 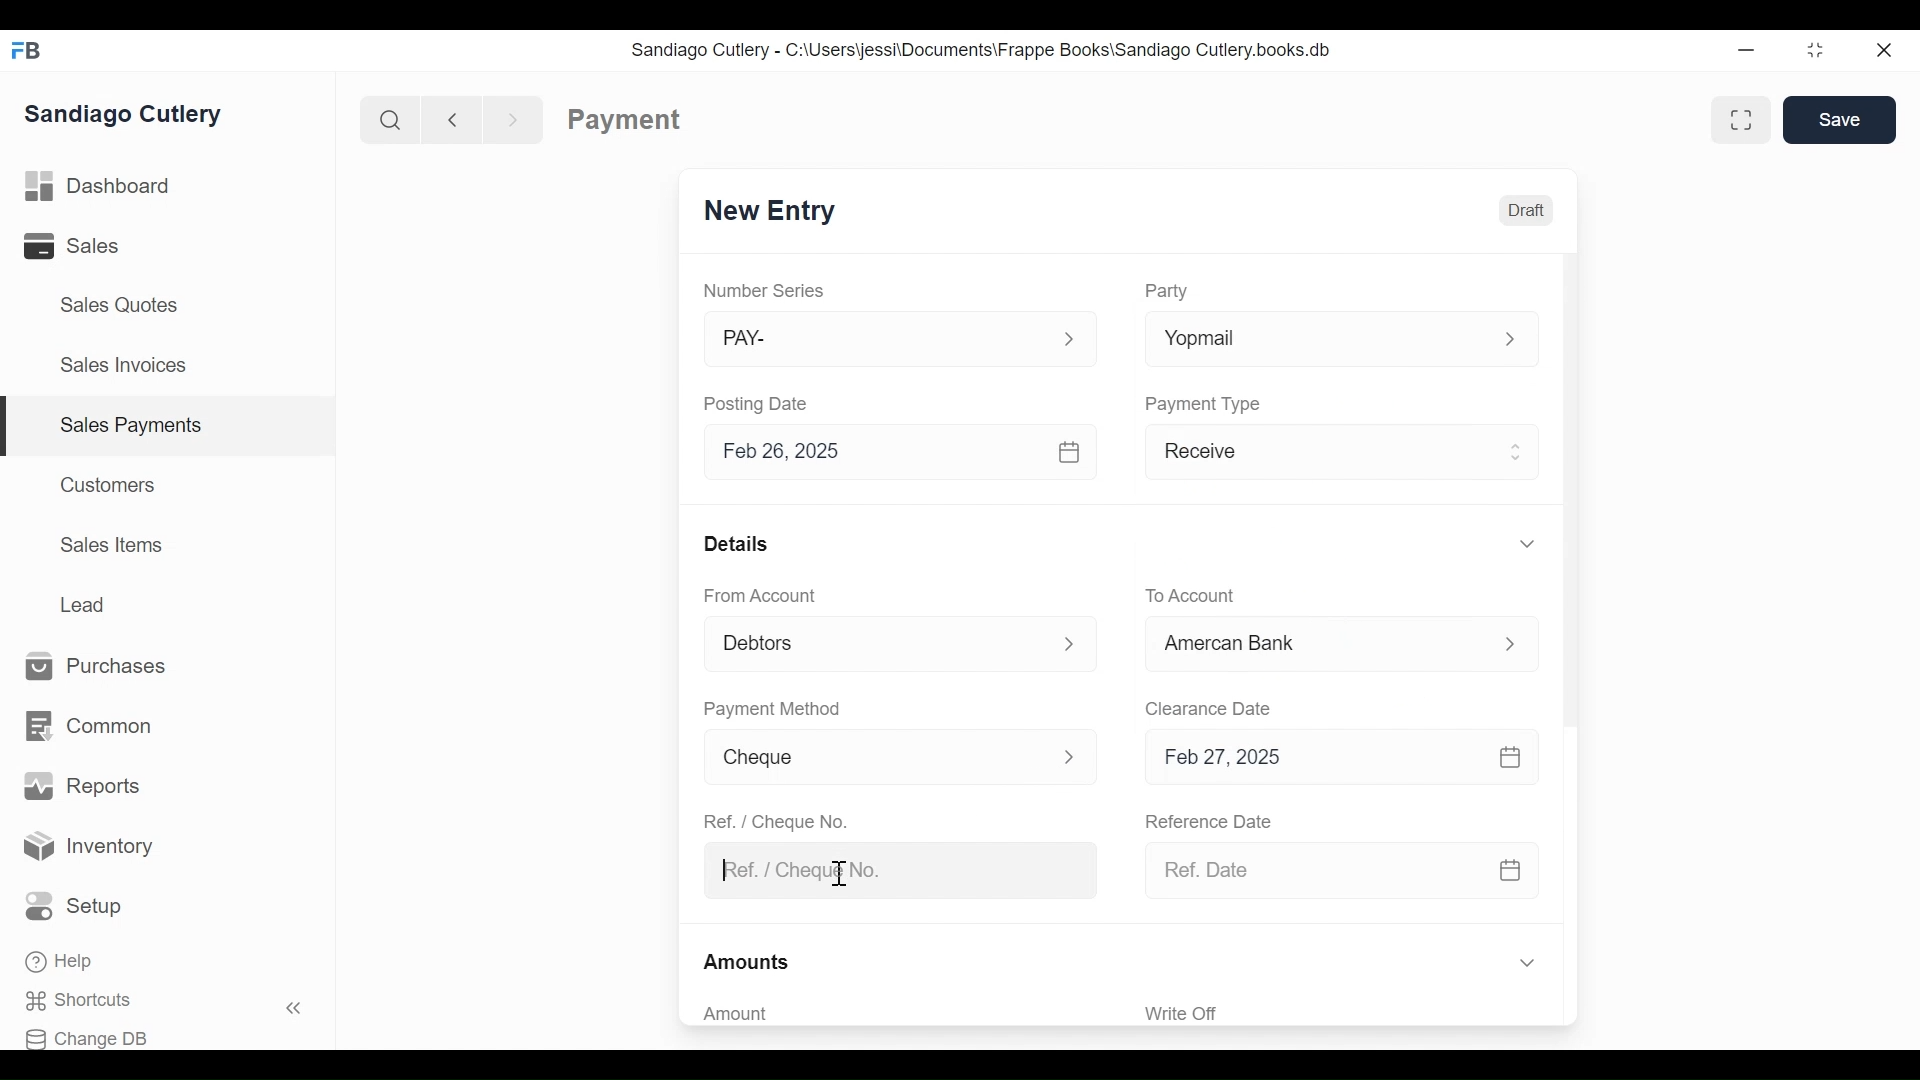 What do you see at coordinates (736, 542) in the screenshot?
I see `Details` at bounding box center [736, 542].